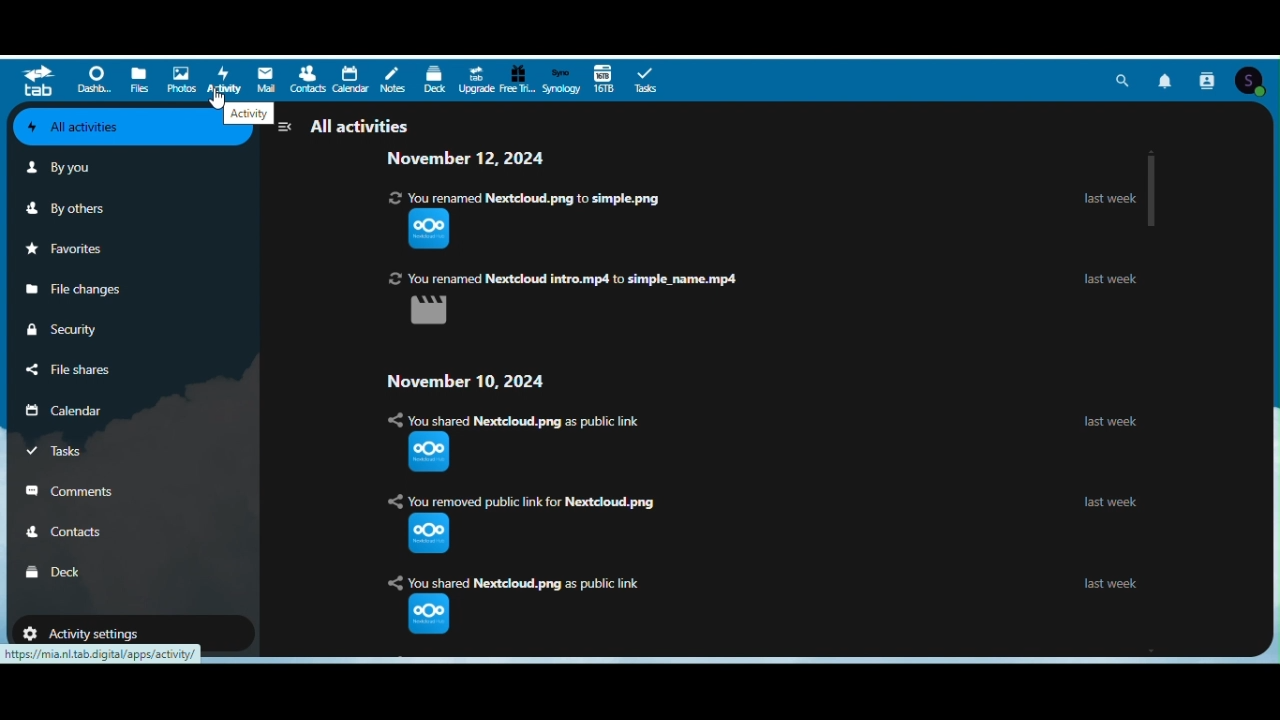  Describe the element at coordinates (83, 533) in the screenshot. I see `Contact` at that location.